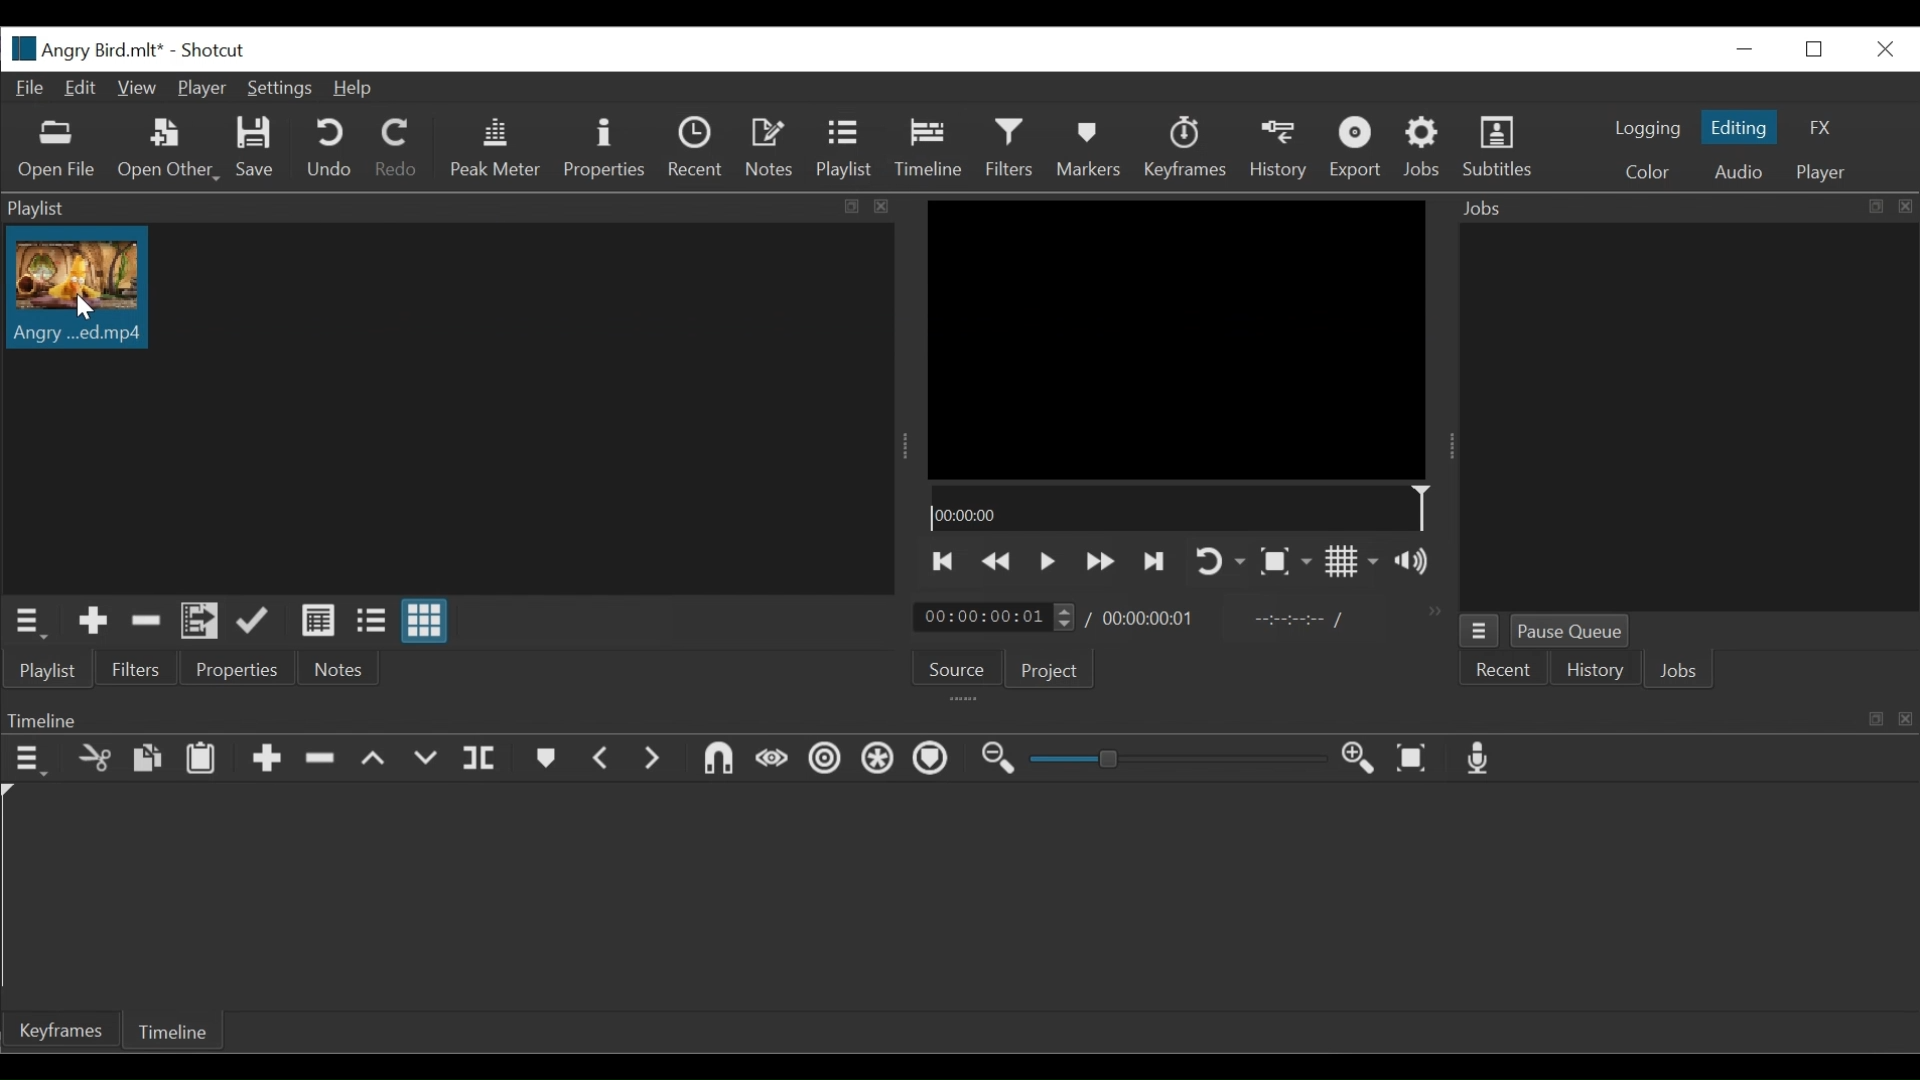 This screenshot has height=1080, width=1920. I want to click on Append, so click(265, 757).